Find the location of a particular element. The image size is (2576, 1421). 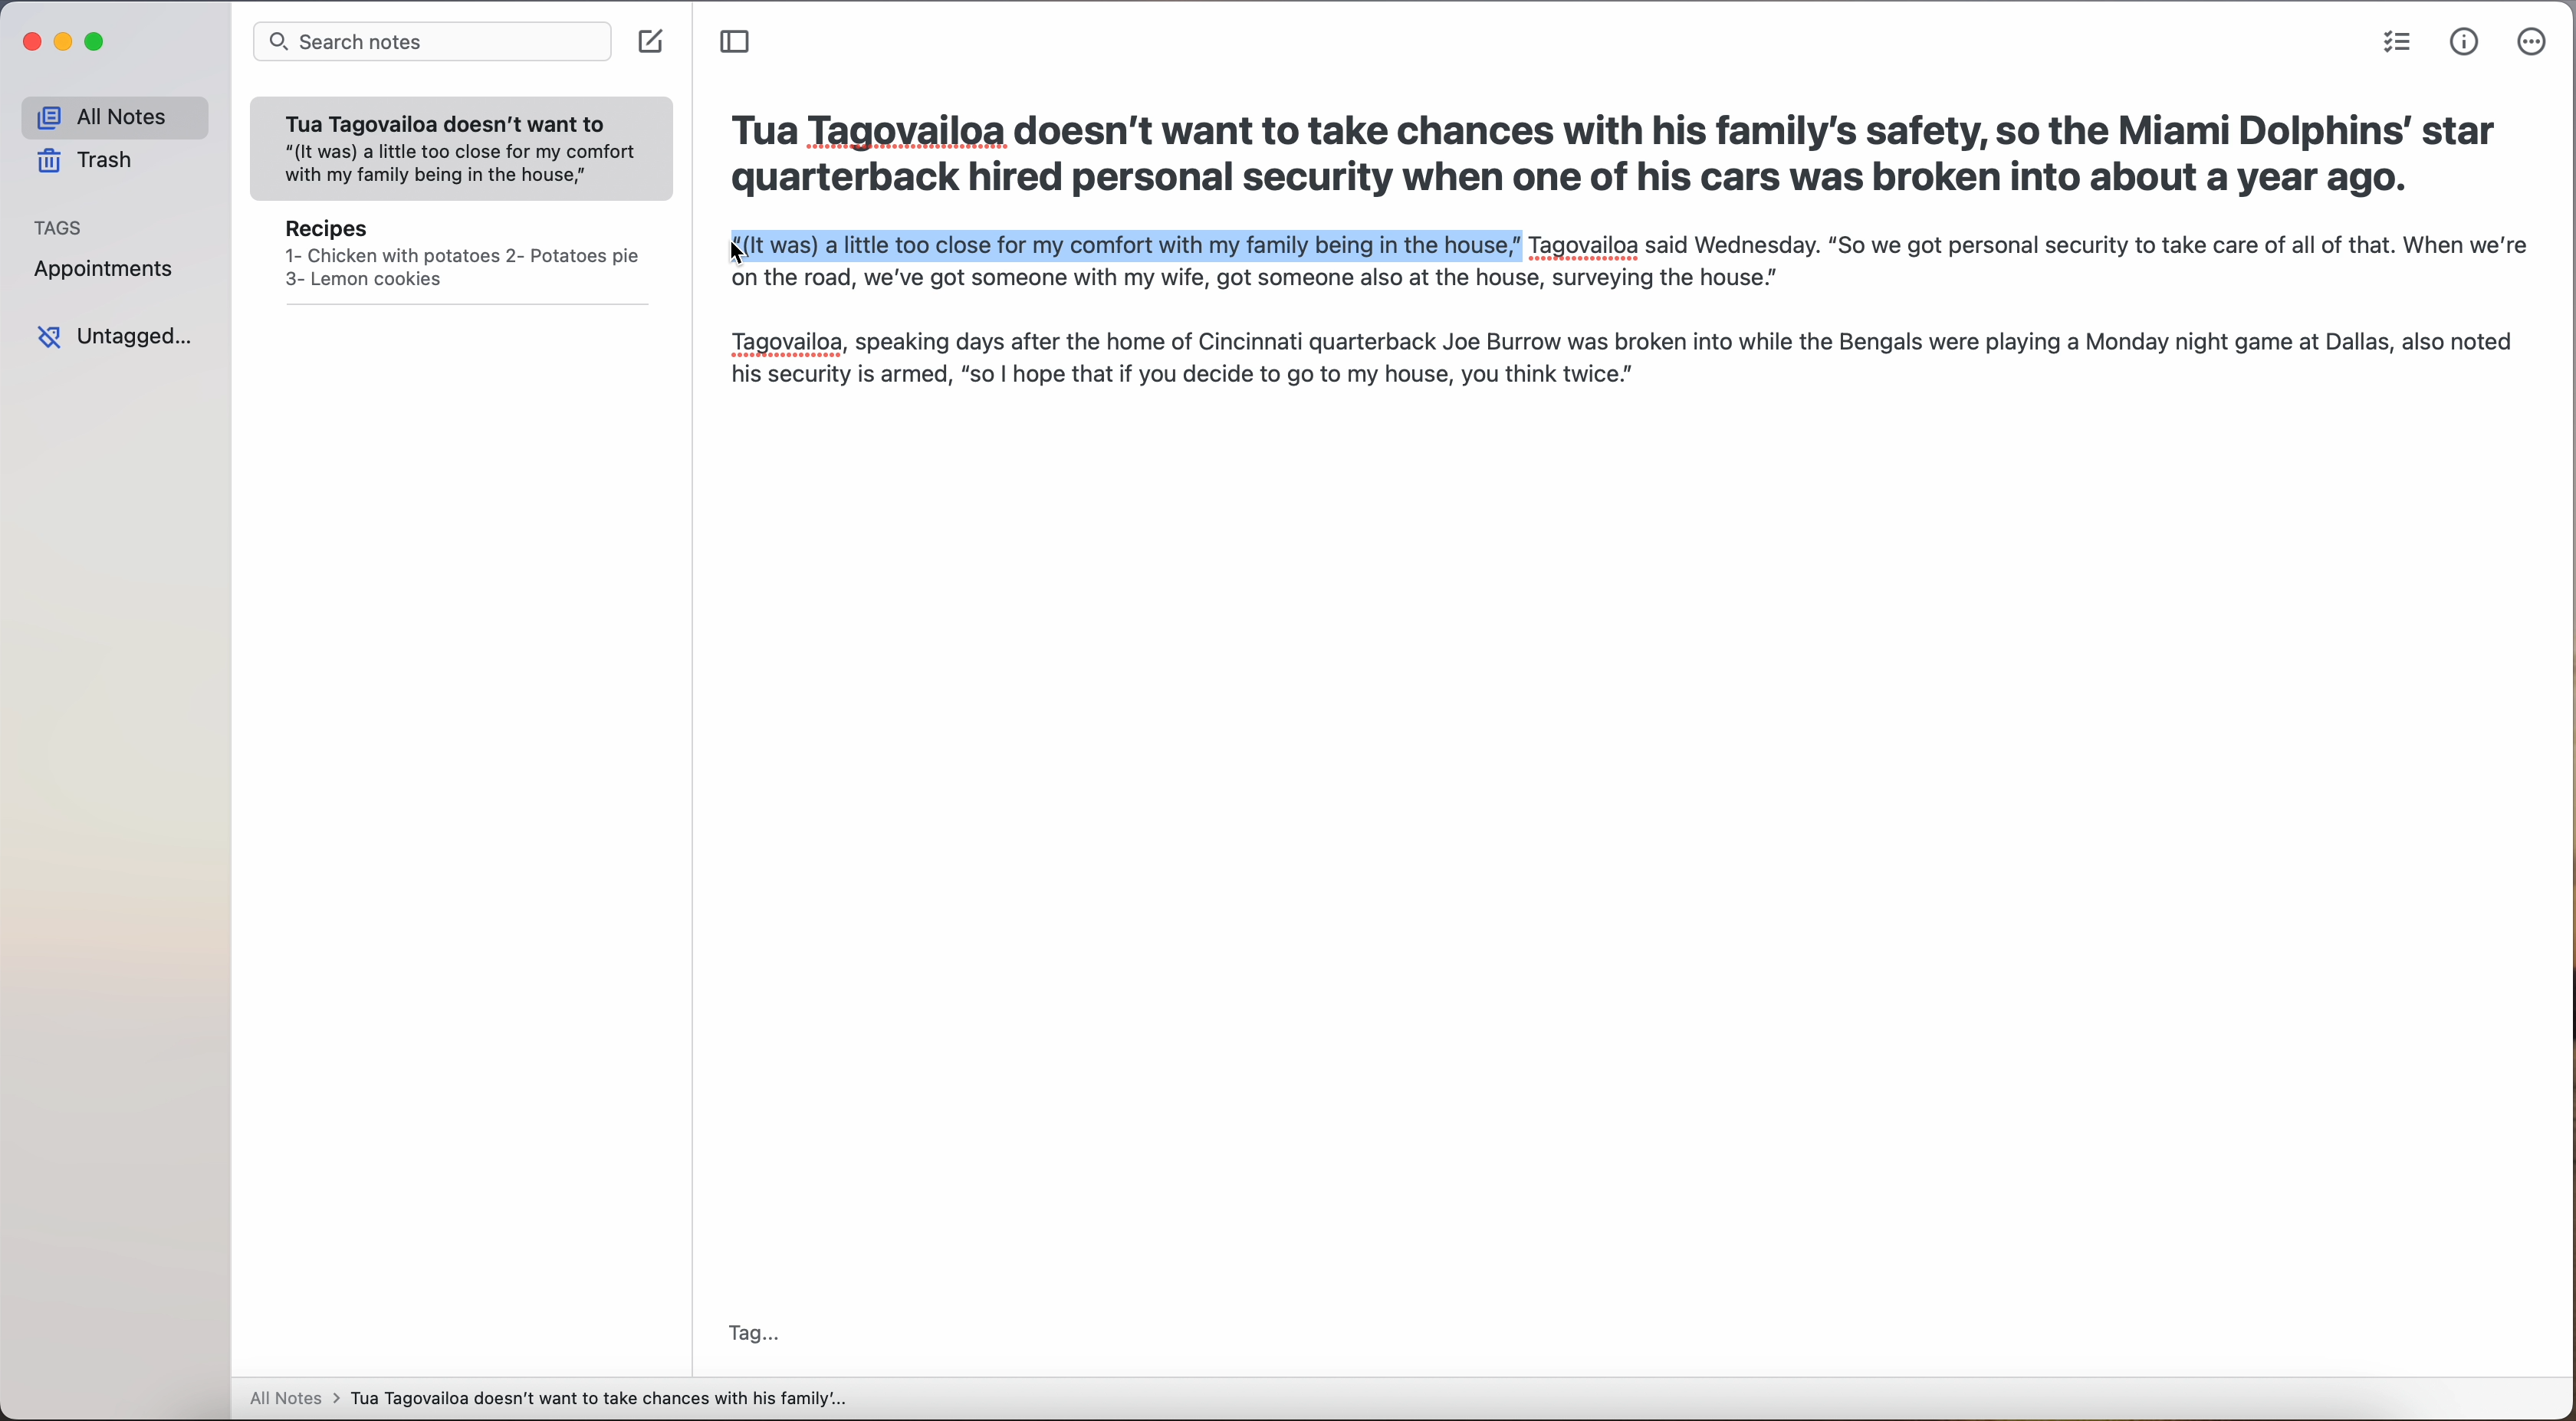

Selected Text is located at coordinates (1122, 248).